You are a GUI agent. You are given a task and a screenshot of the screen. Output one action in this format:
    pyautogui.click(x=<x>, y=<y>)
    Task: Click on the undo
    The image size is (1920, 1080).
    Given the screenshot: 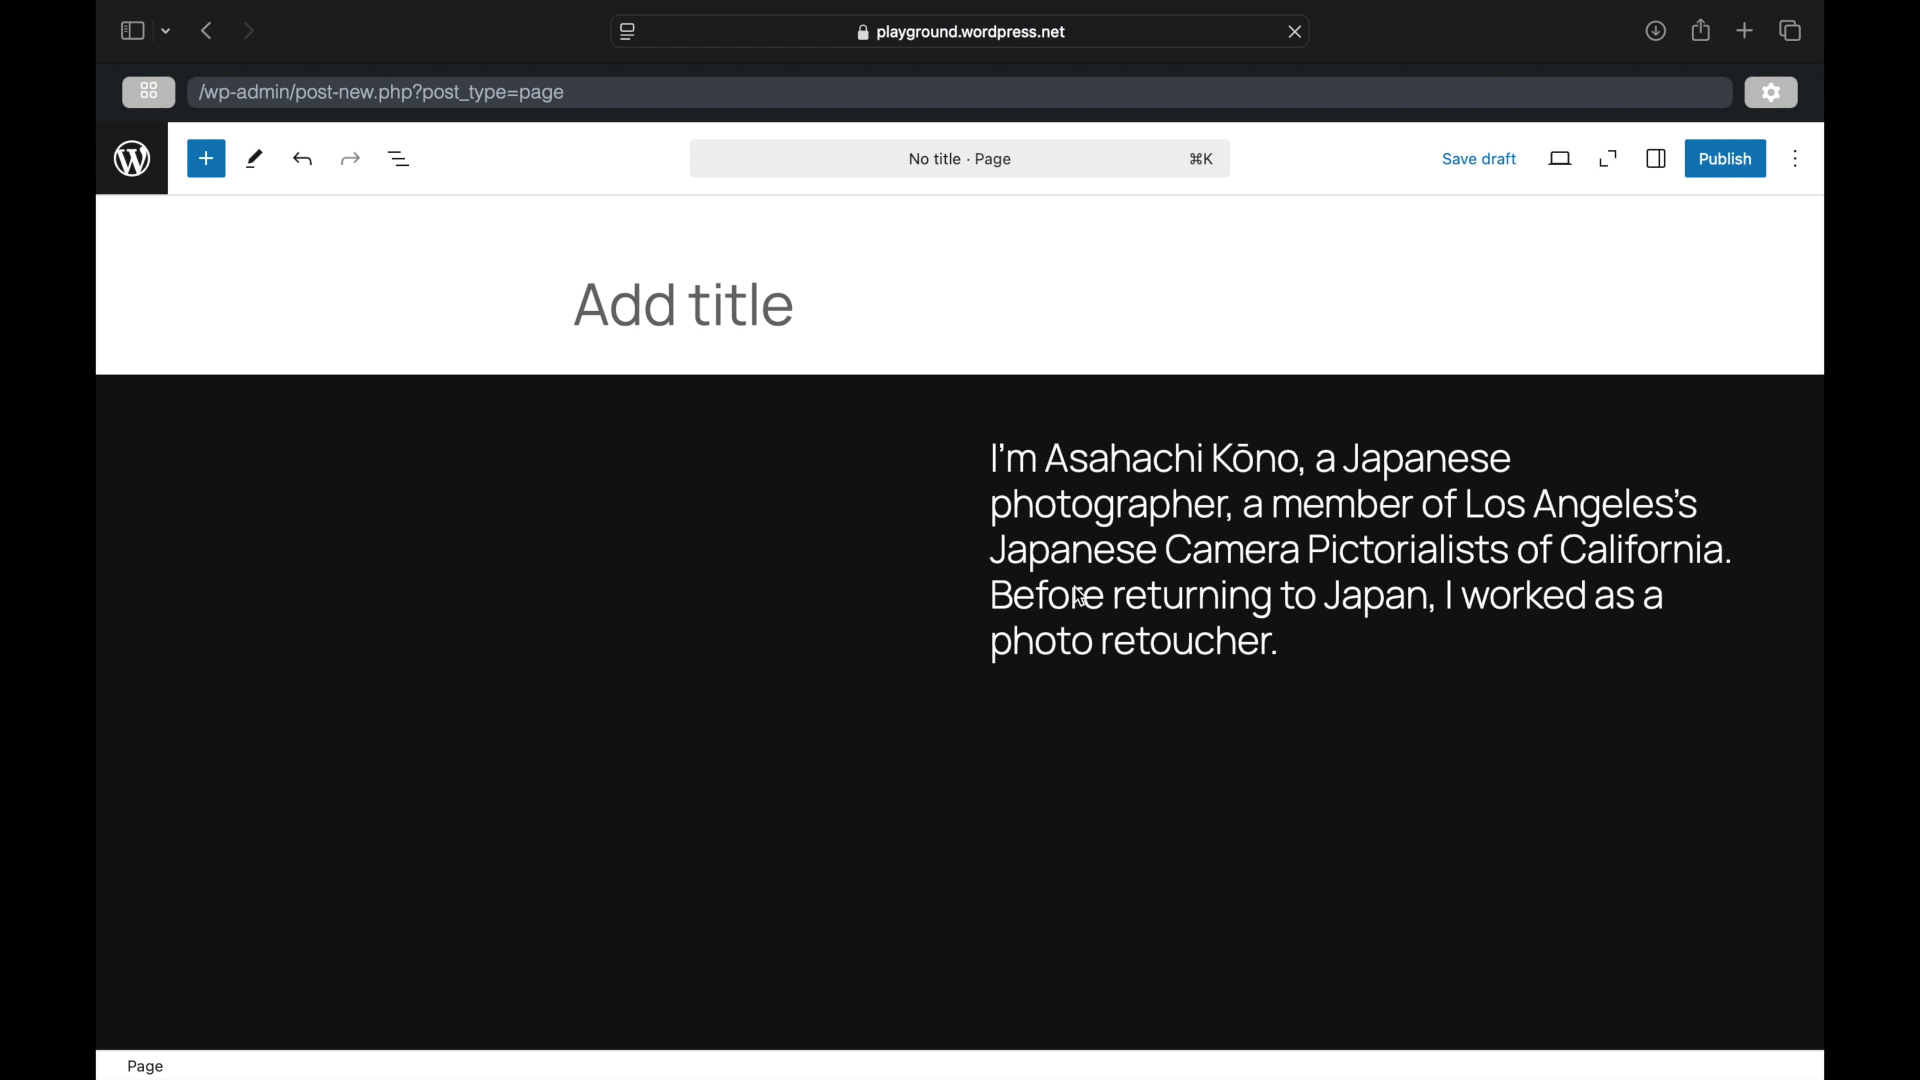 What is the action you would take?
    pyautogui.click(x=350, y=158)
    